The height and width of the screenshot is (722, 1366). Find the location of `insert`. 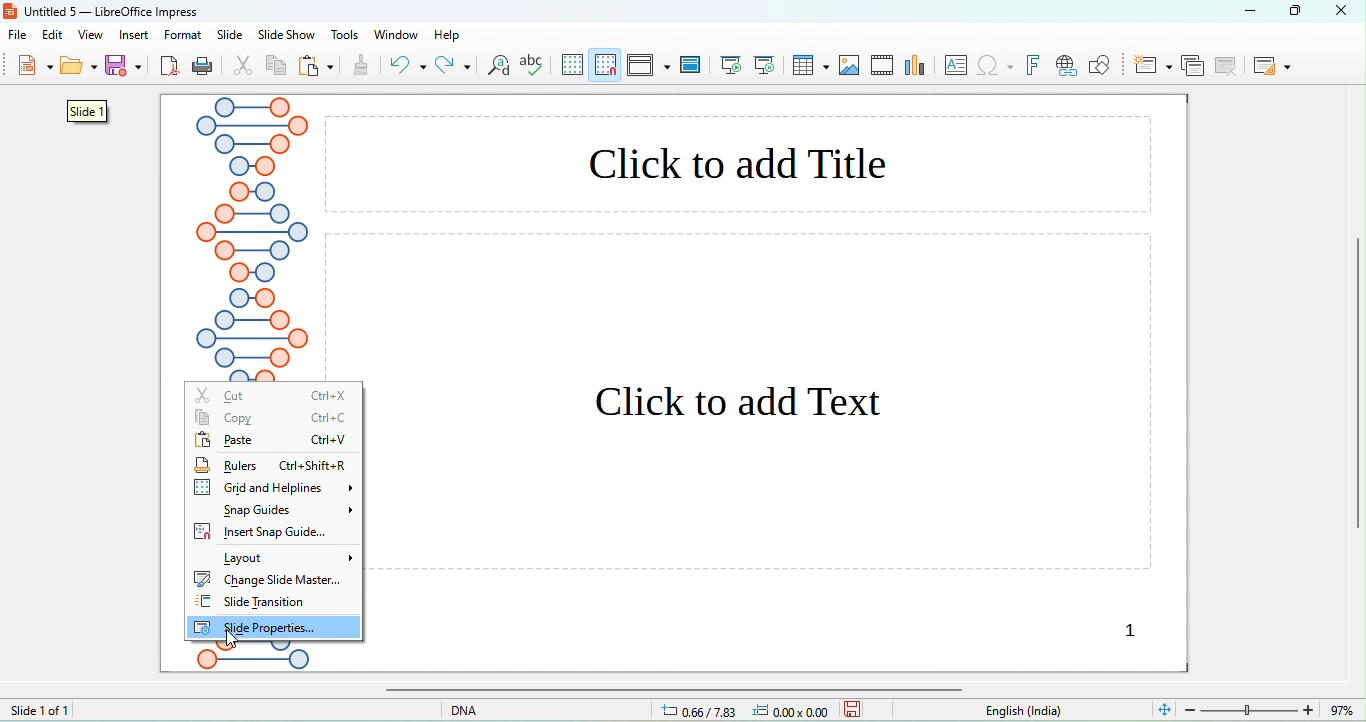

insert is located at coordinates (135, 35).